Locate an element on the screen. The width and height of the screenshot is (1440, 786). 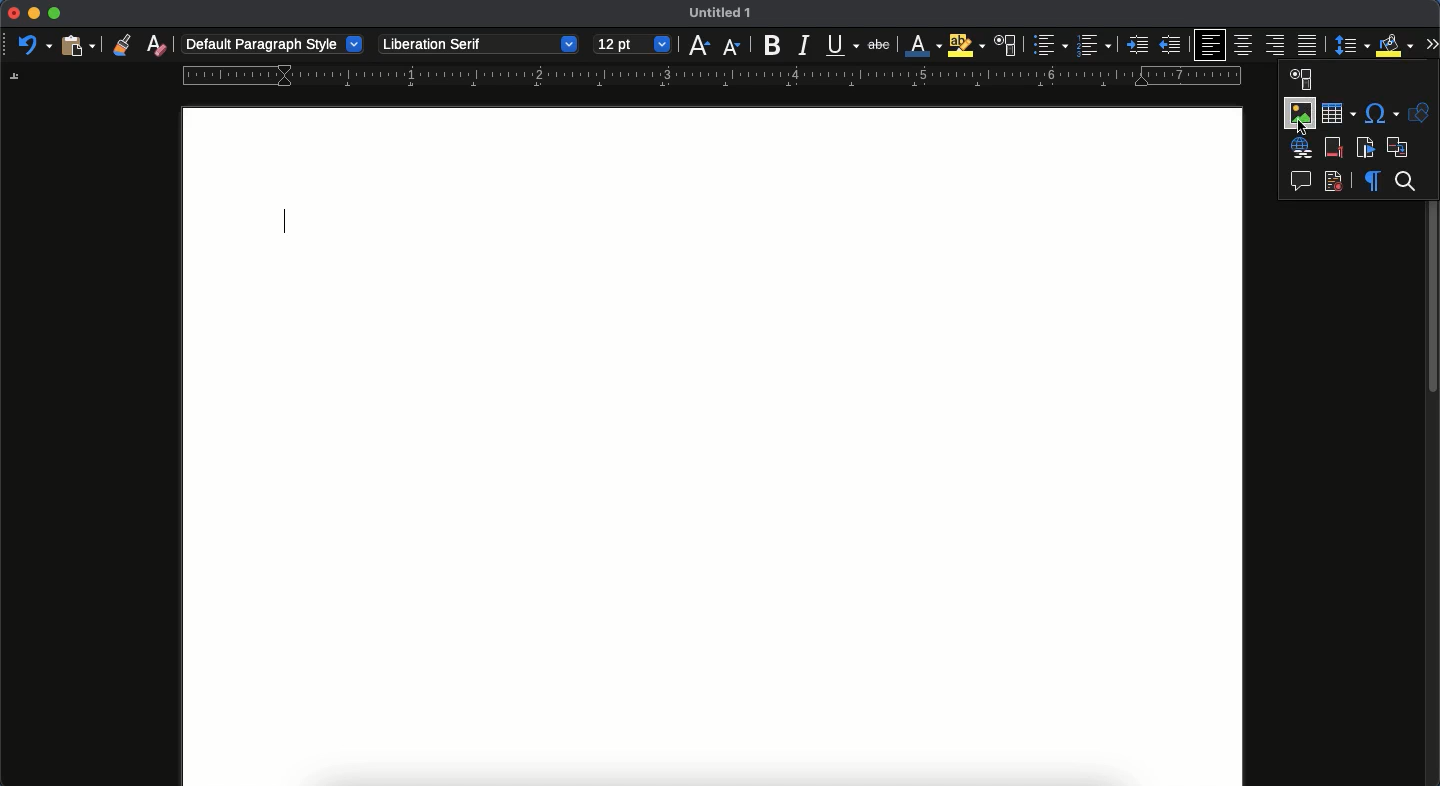
liberation serif - font style is located at coordinates (479, 45).